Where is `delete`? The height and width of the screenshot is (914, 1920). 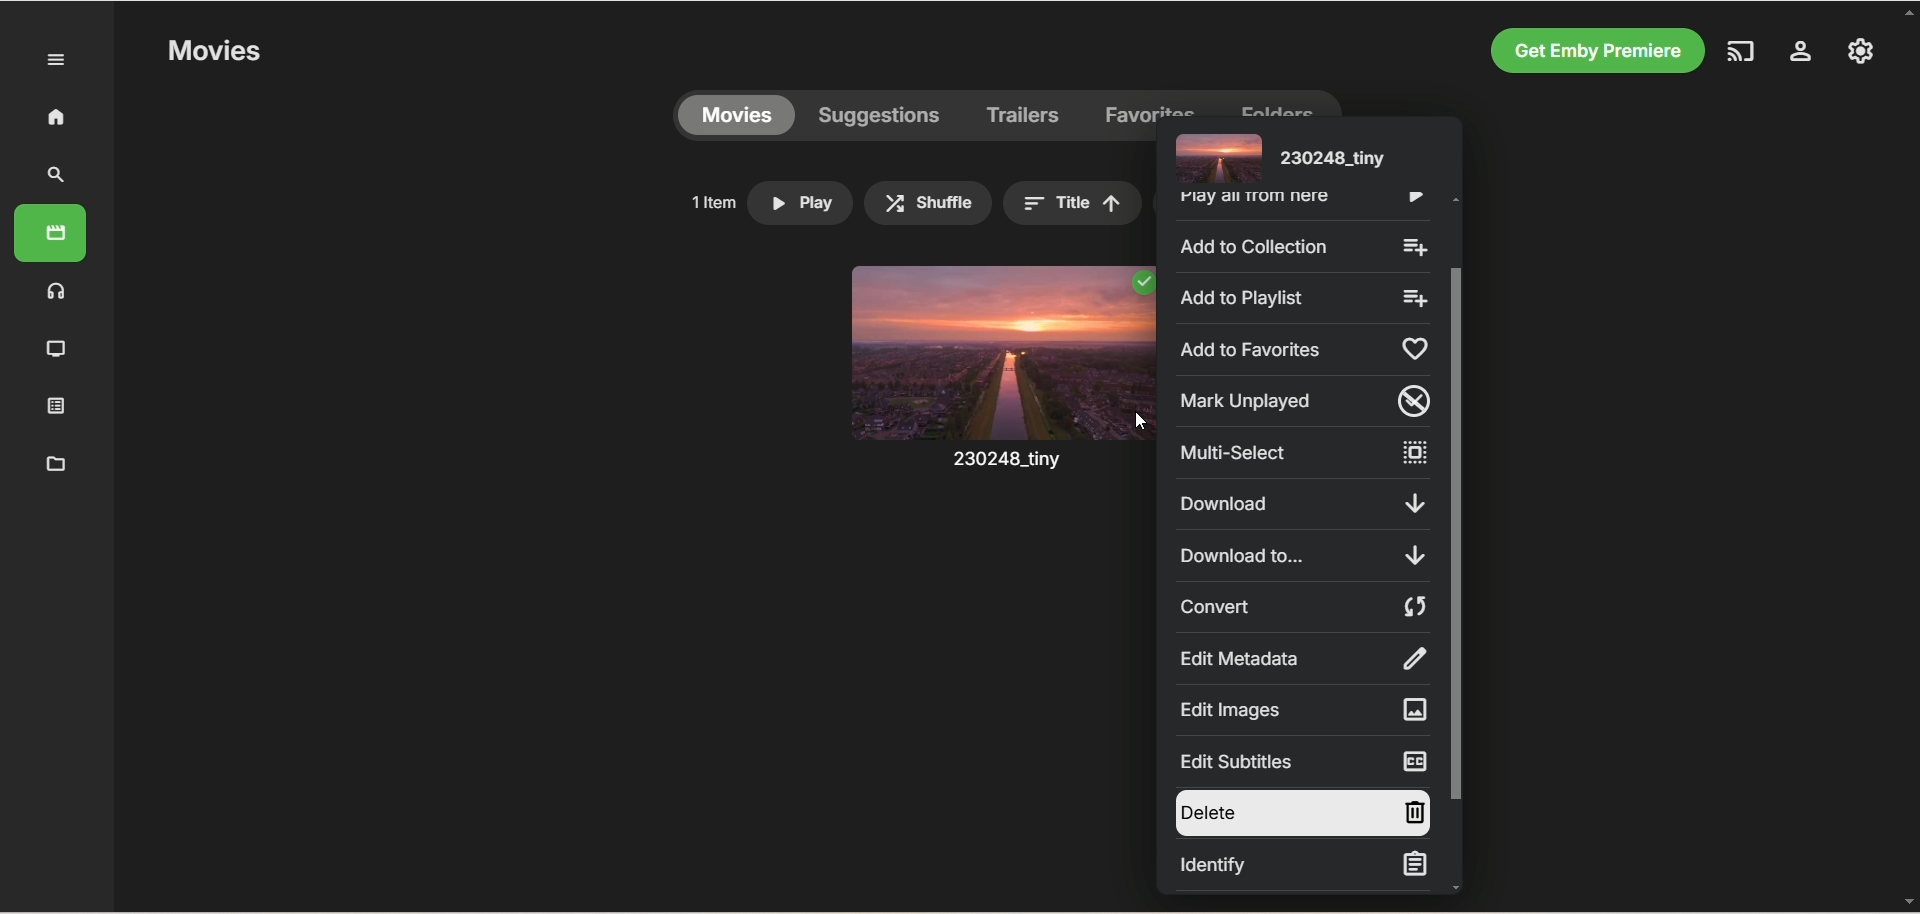
delete is located at coordinates (1300, 813).